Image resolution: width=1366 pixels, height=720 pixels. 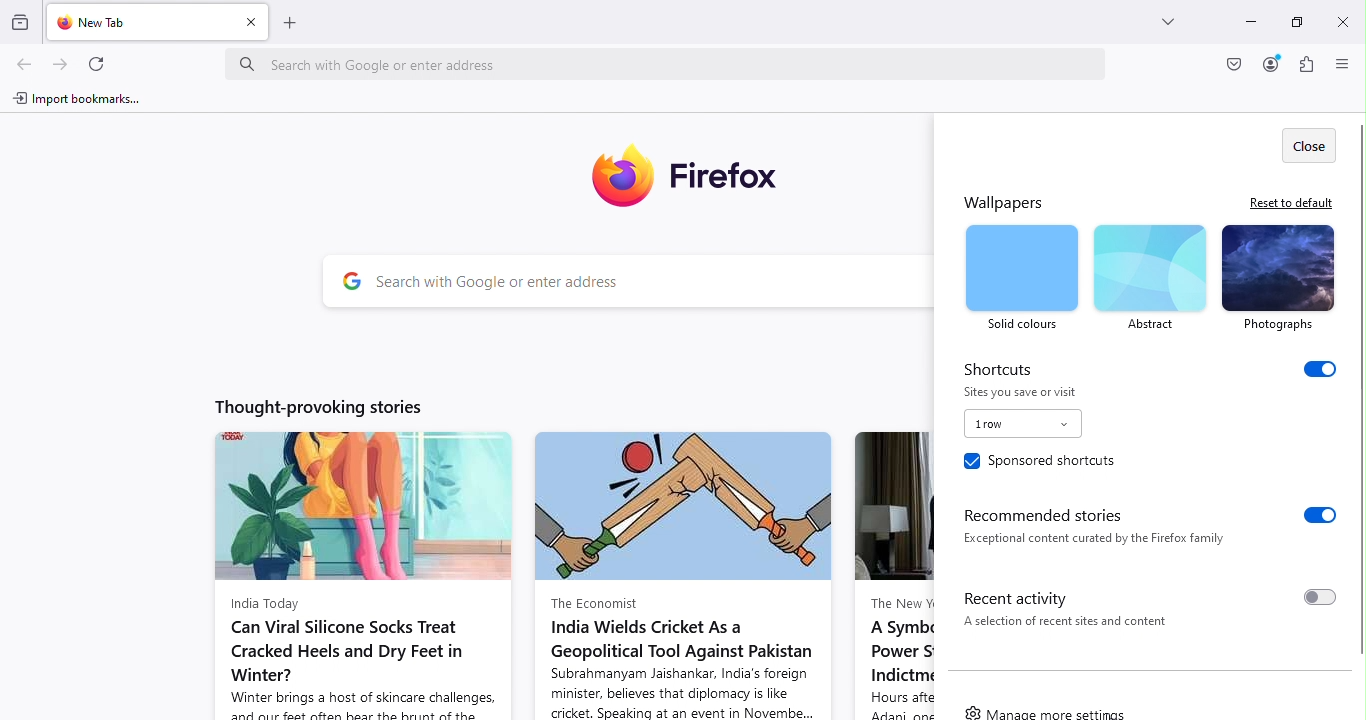 What do you see at coordinates (1340, 19) in the screenshot?
I see `Close` at bounding box center [1340, 19].